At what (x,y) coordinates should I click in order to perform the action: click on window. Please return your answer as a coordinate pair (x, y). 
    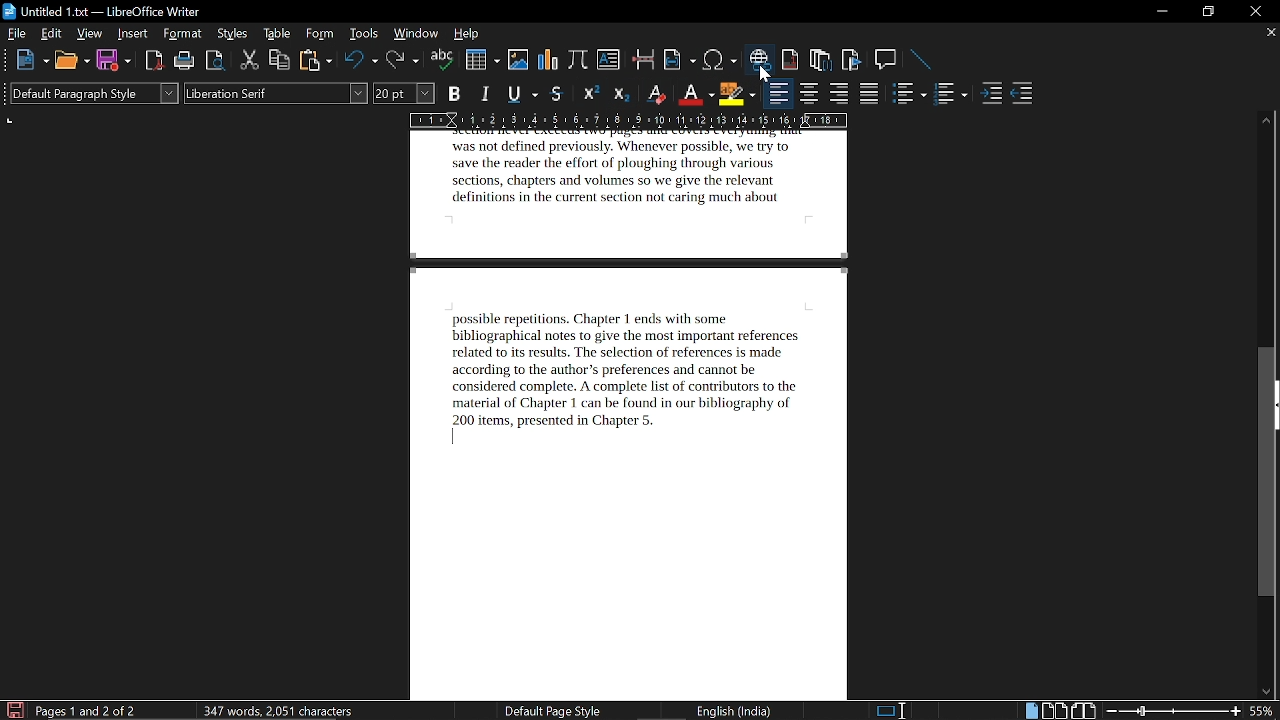
    Looking at the image, I should click on (416, 33).